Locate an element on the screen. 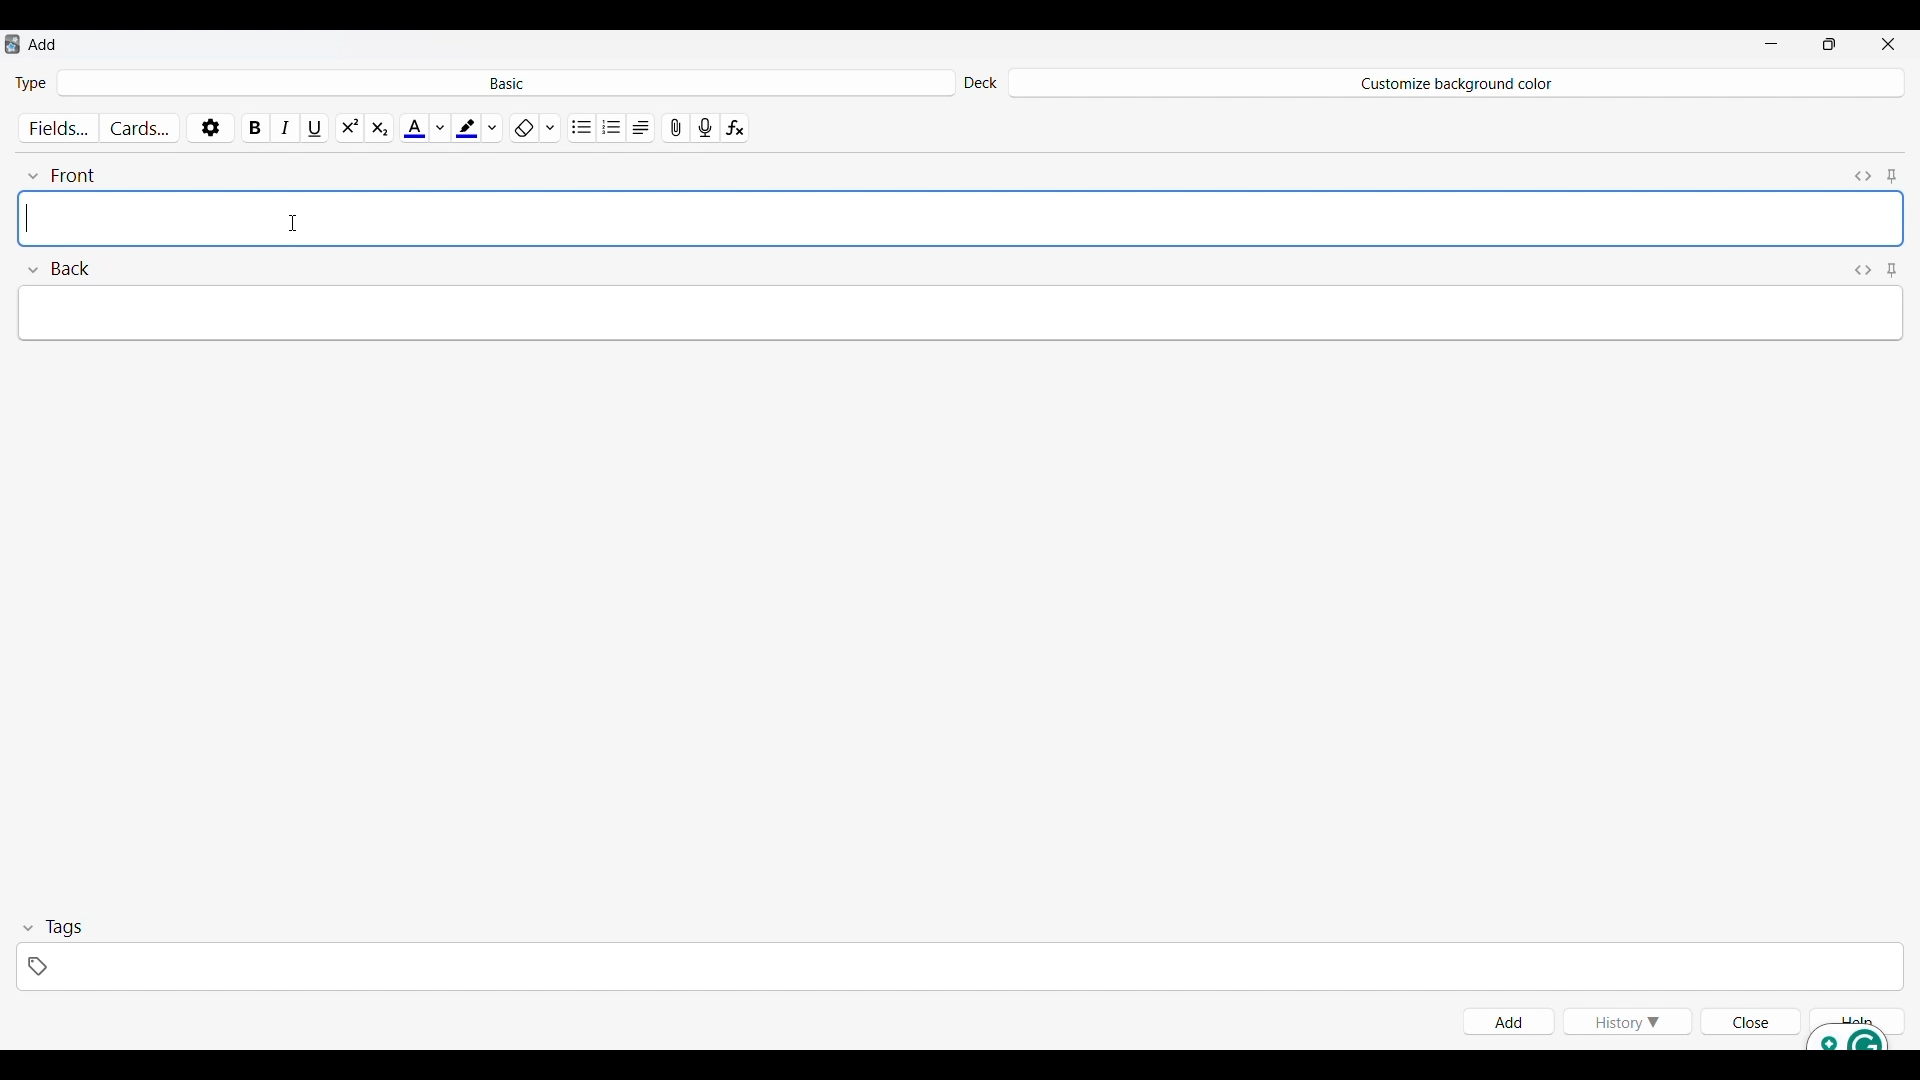  Customize cards is located at coordinates (140, 125).